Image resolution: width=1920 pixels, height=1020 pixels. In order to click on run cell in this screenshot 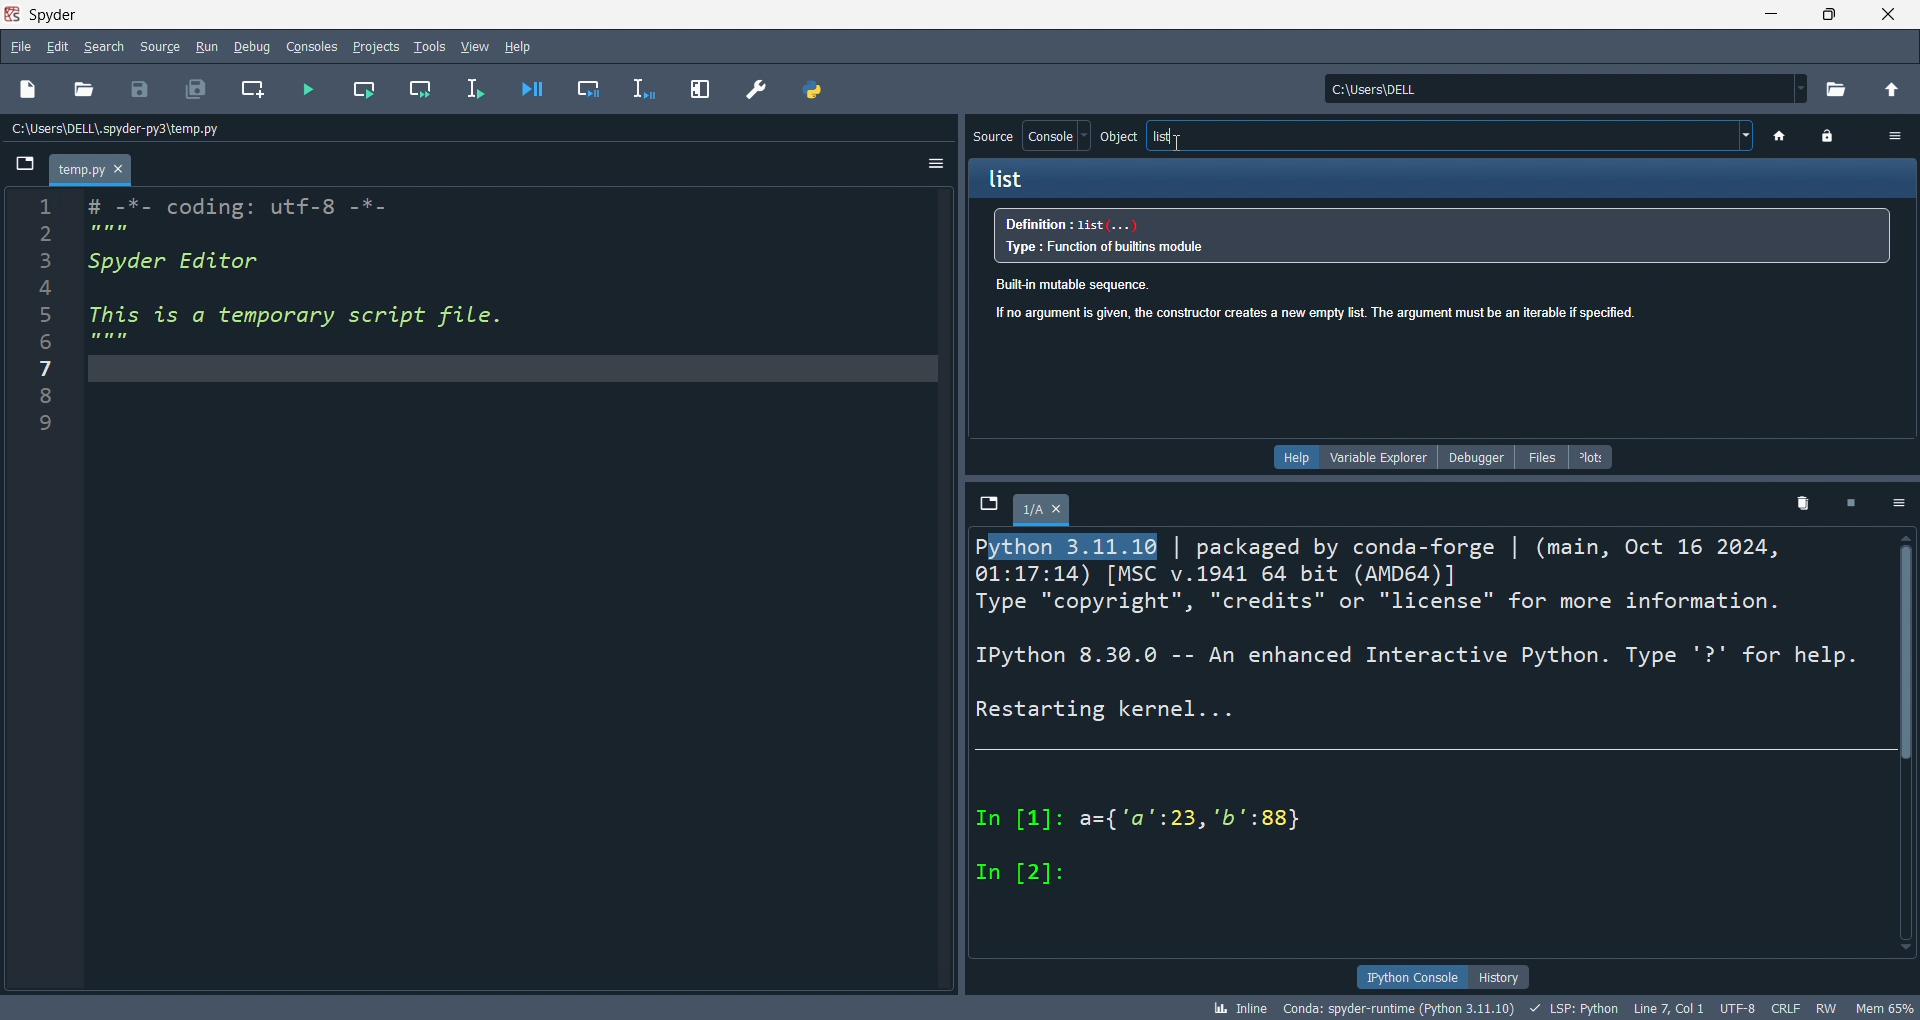, I will do `click(364, 87)`.